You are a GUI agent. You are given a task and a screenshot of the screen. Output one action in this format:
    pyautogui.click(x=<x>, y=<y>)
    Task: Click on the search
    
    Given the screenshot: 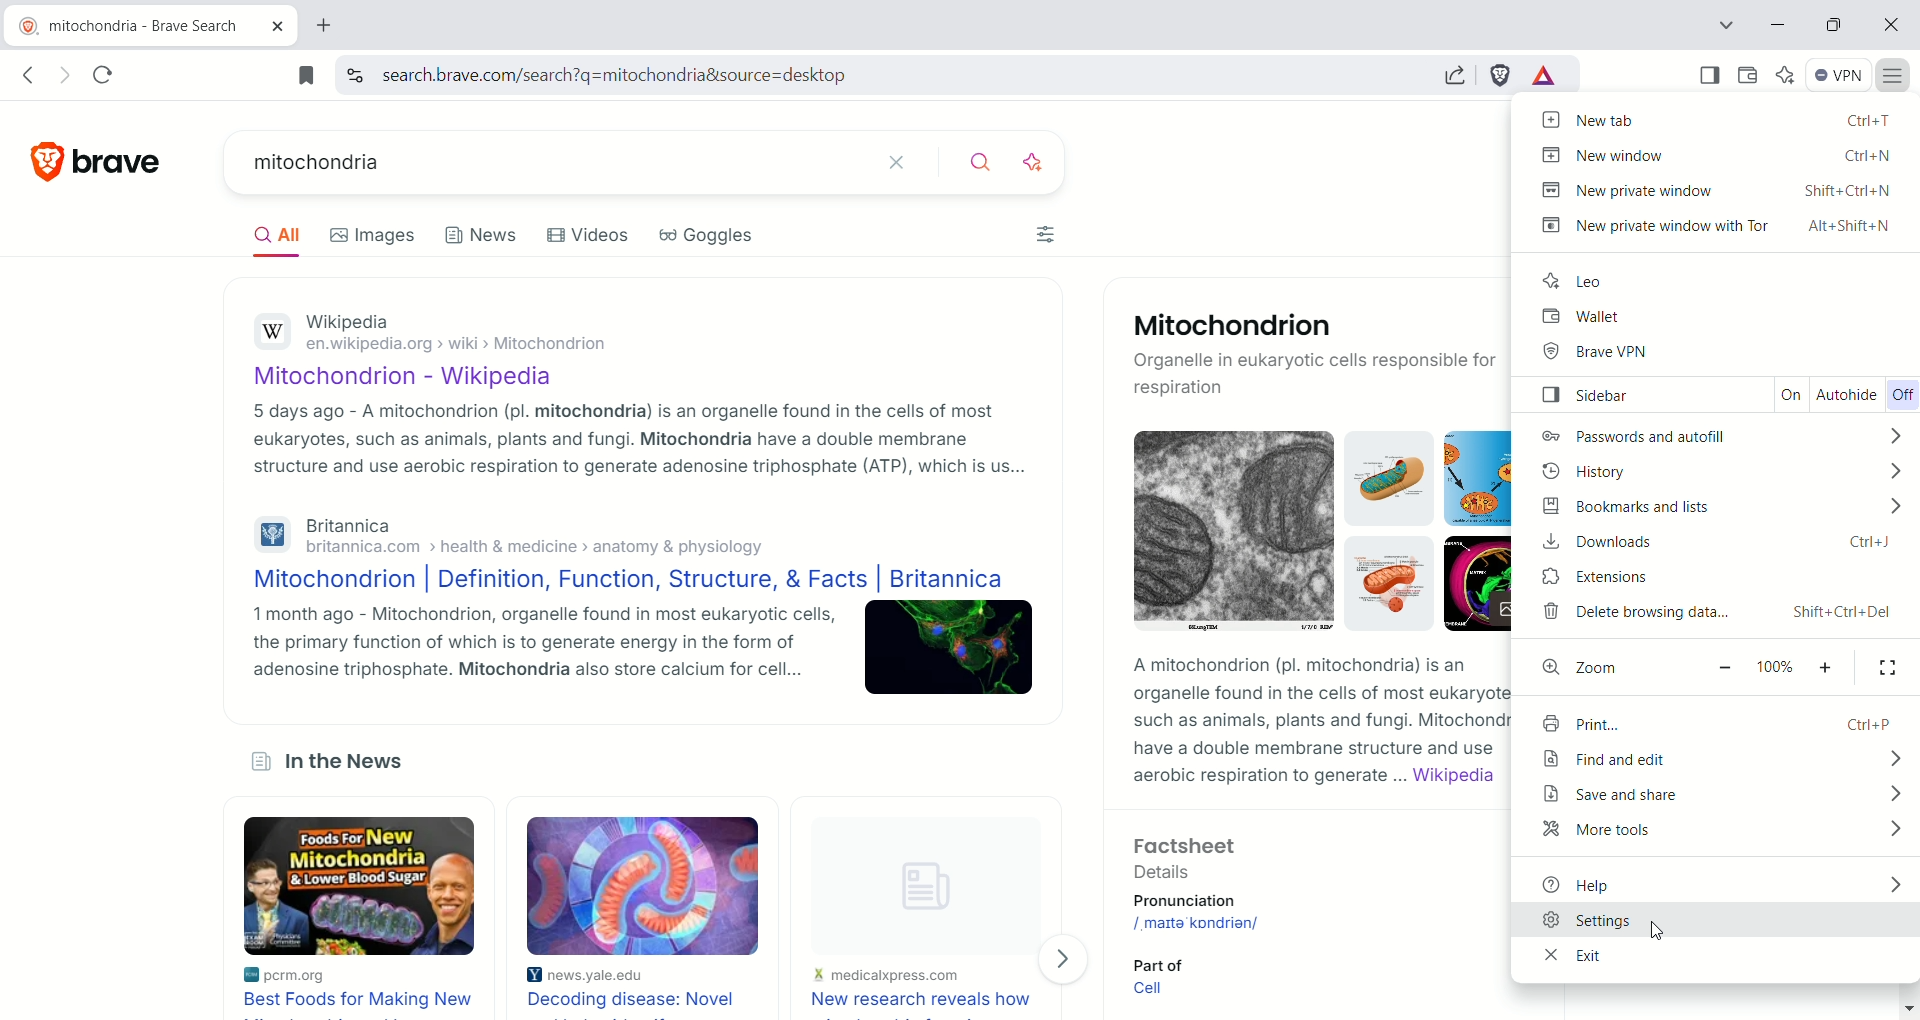 What is the action you would take?
    pyautogui.click(x=980, y=162)
    